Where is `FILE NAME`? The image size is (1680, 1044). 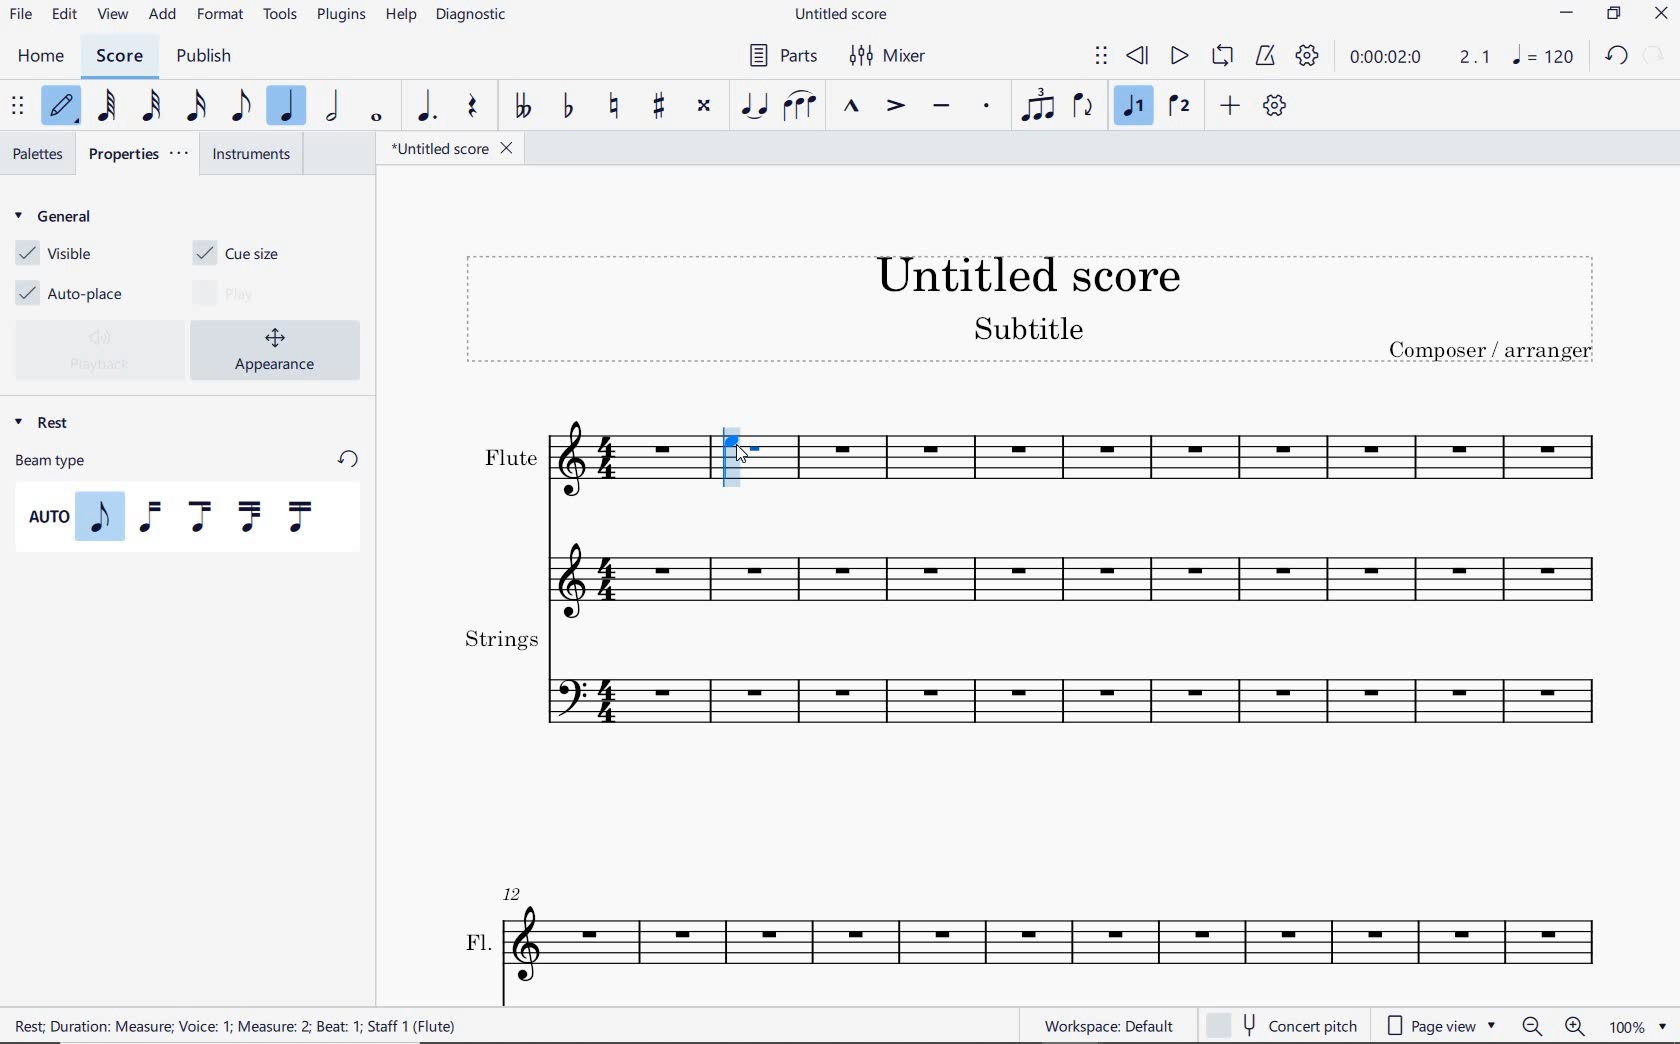 FILE NAME is located at coordinates (847, 15).